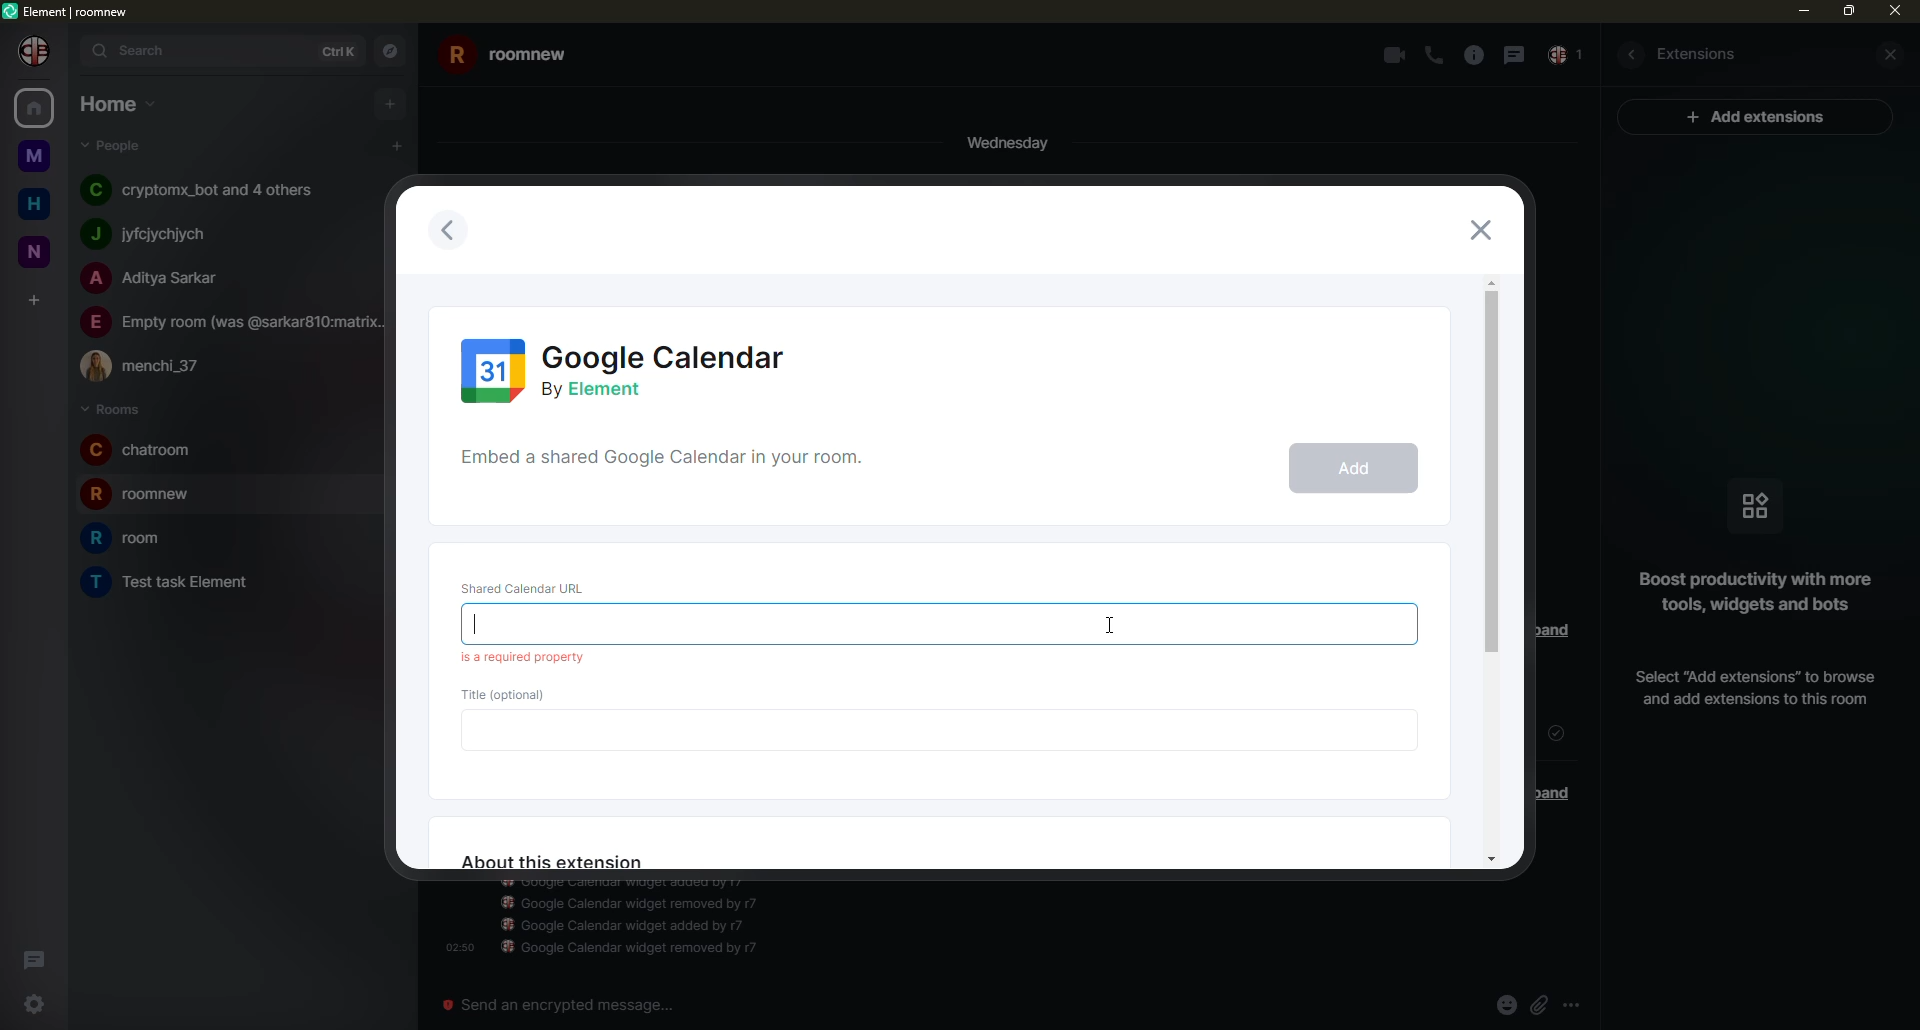  What do you see at coordinates (1846, 13) in the screenshot?
I see `max` at bounding box center [1846, 13].